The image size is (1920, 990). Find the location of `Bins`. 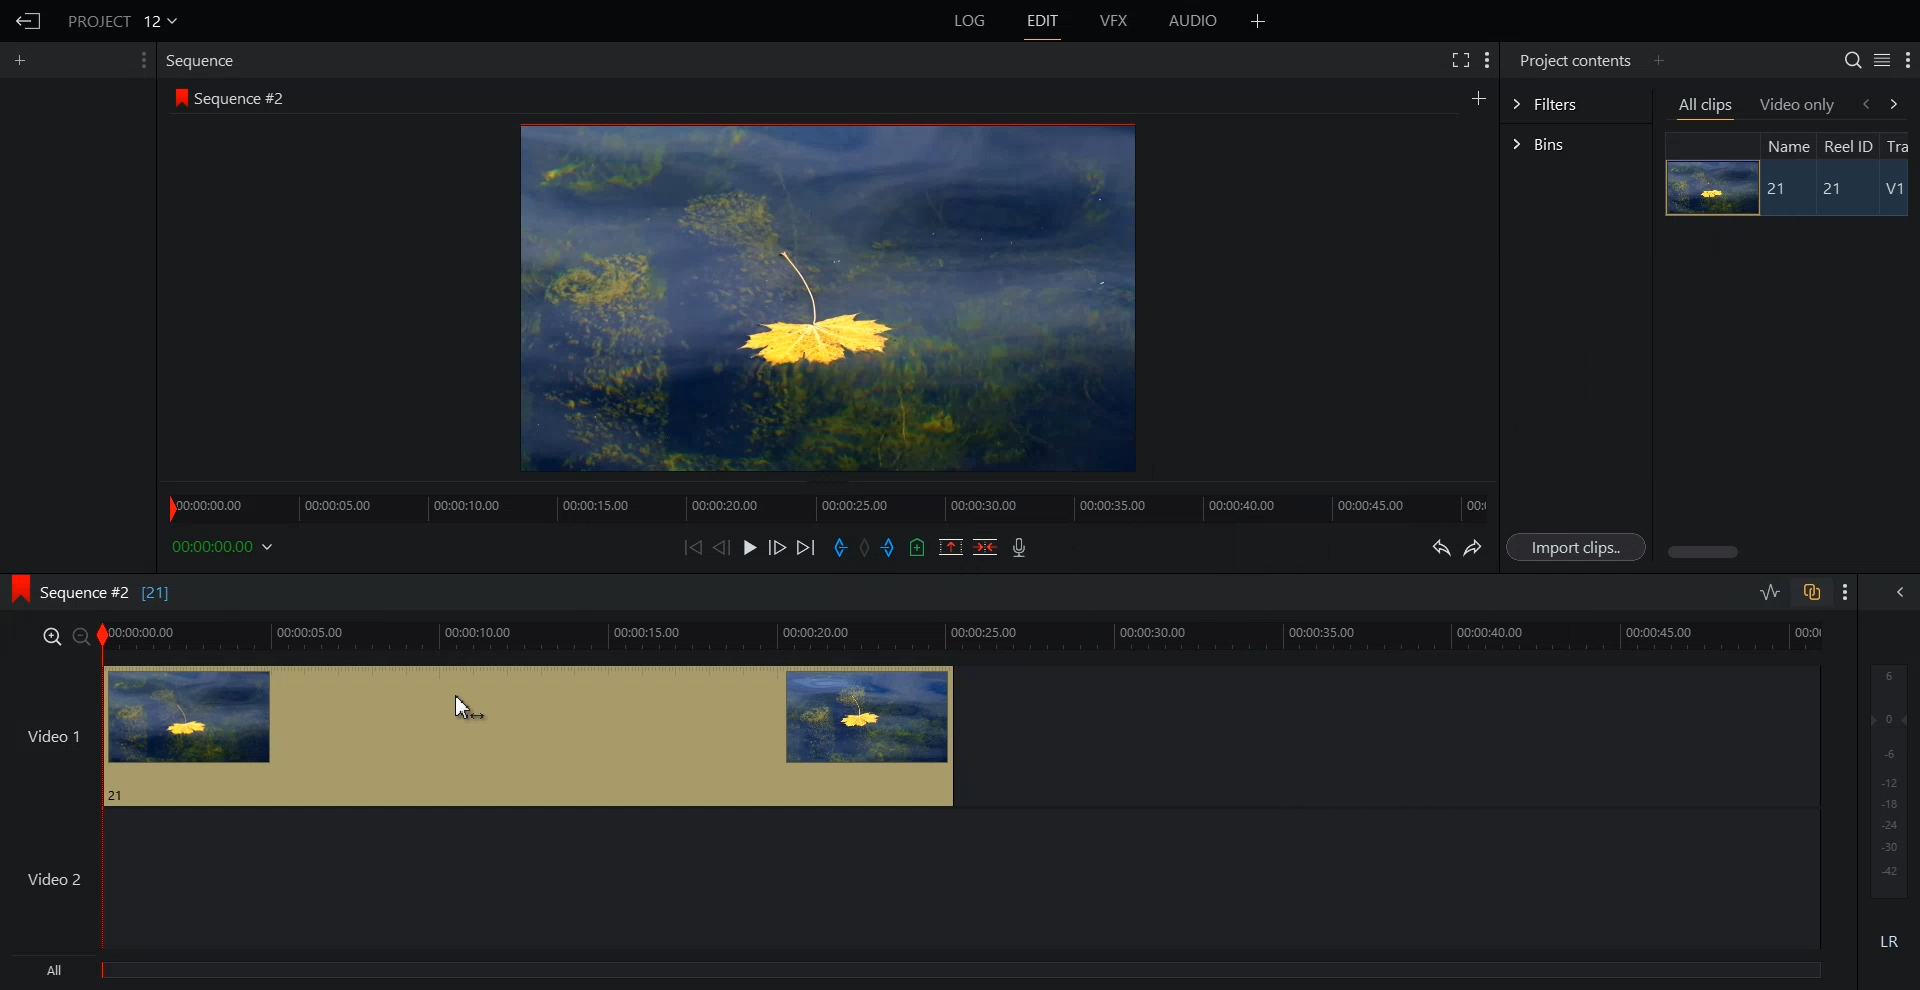

Bins is located at coordinates (1576, 146).